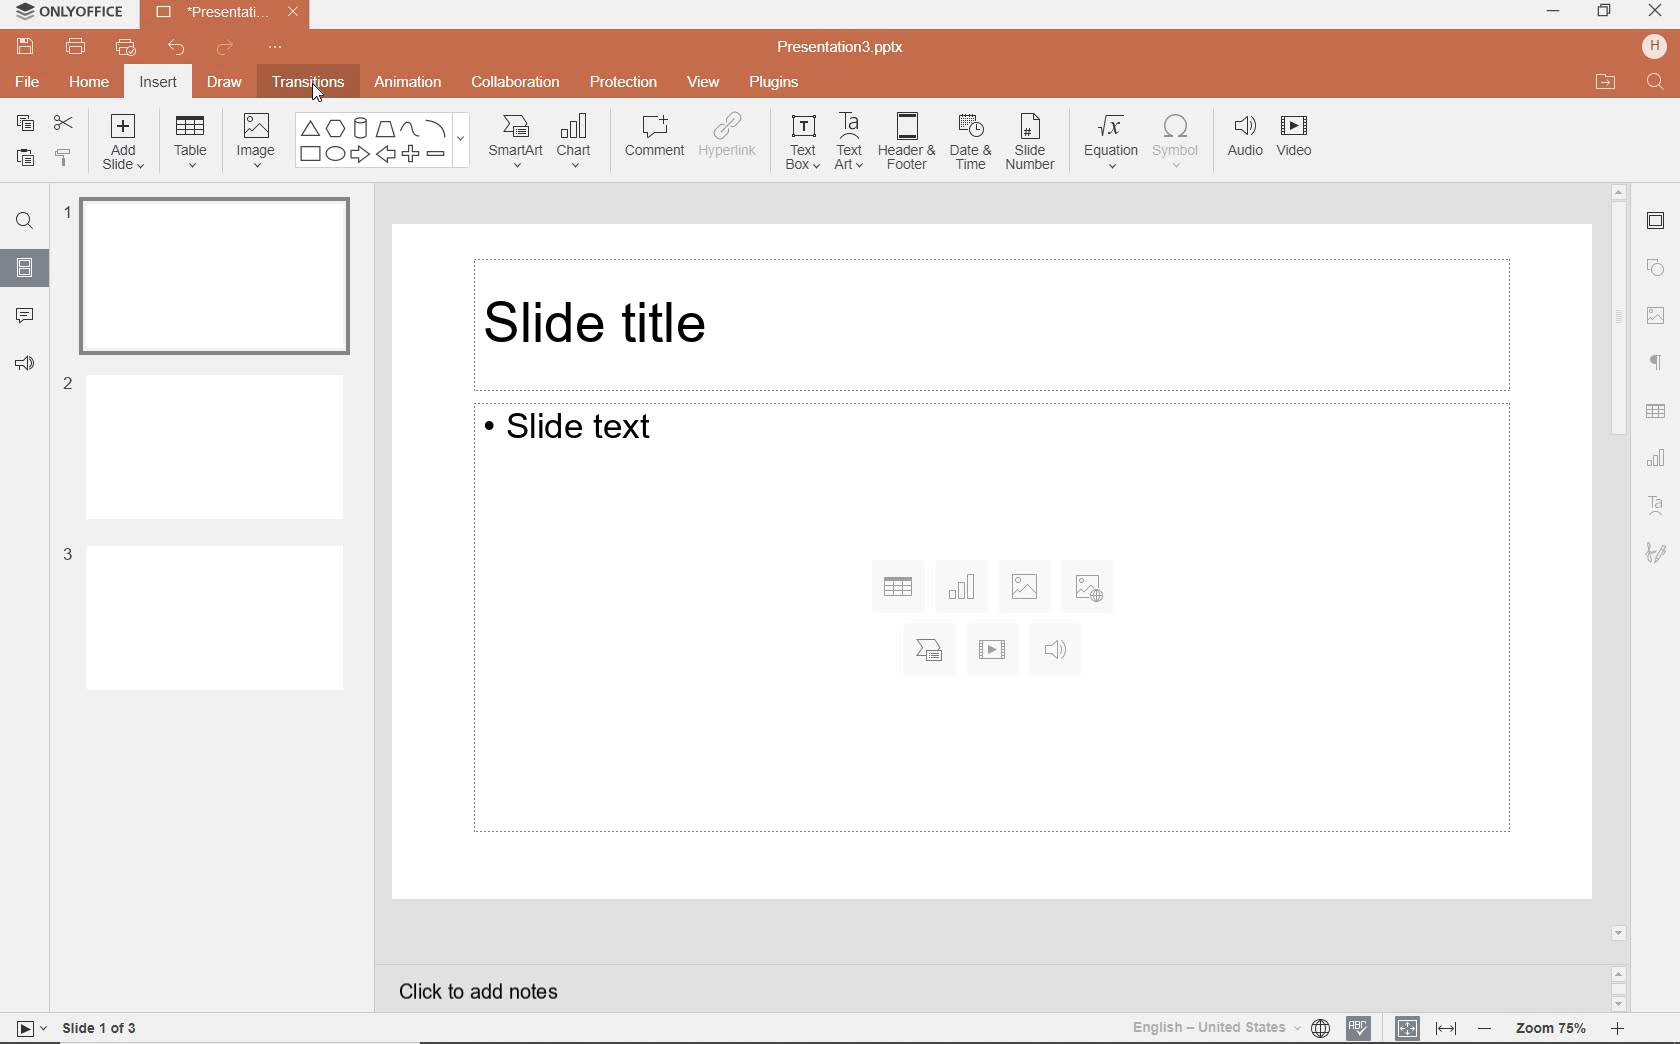 The height and width of the screenshot is (1044, 1680). I want to click on LINE, so click(436, 127).